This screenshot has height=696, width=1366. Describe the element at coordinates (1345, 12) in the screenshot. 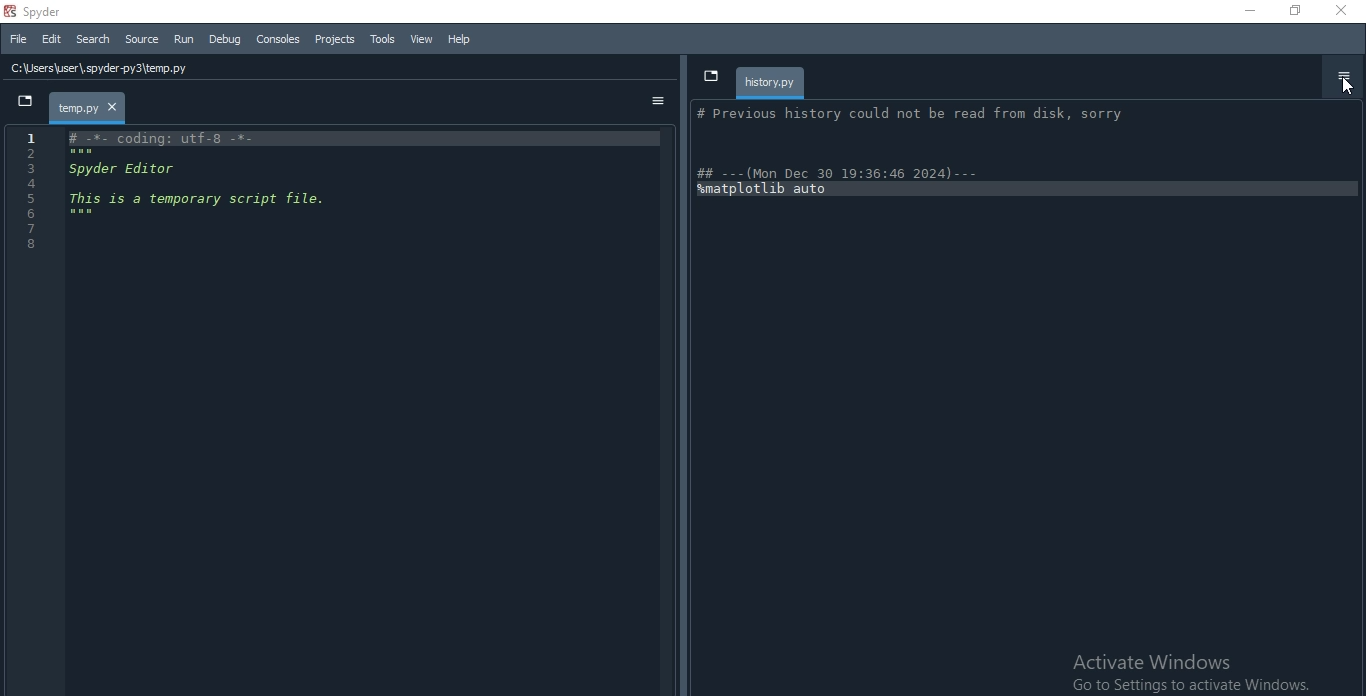

I see `Close` at that location.